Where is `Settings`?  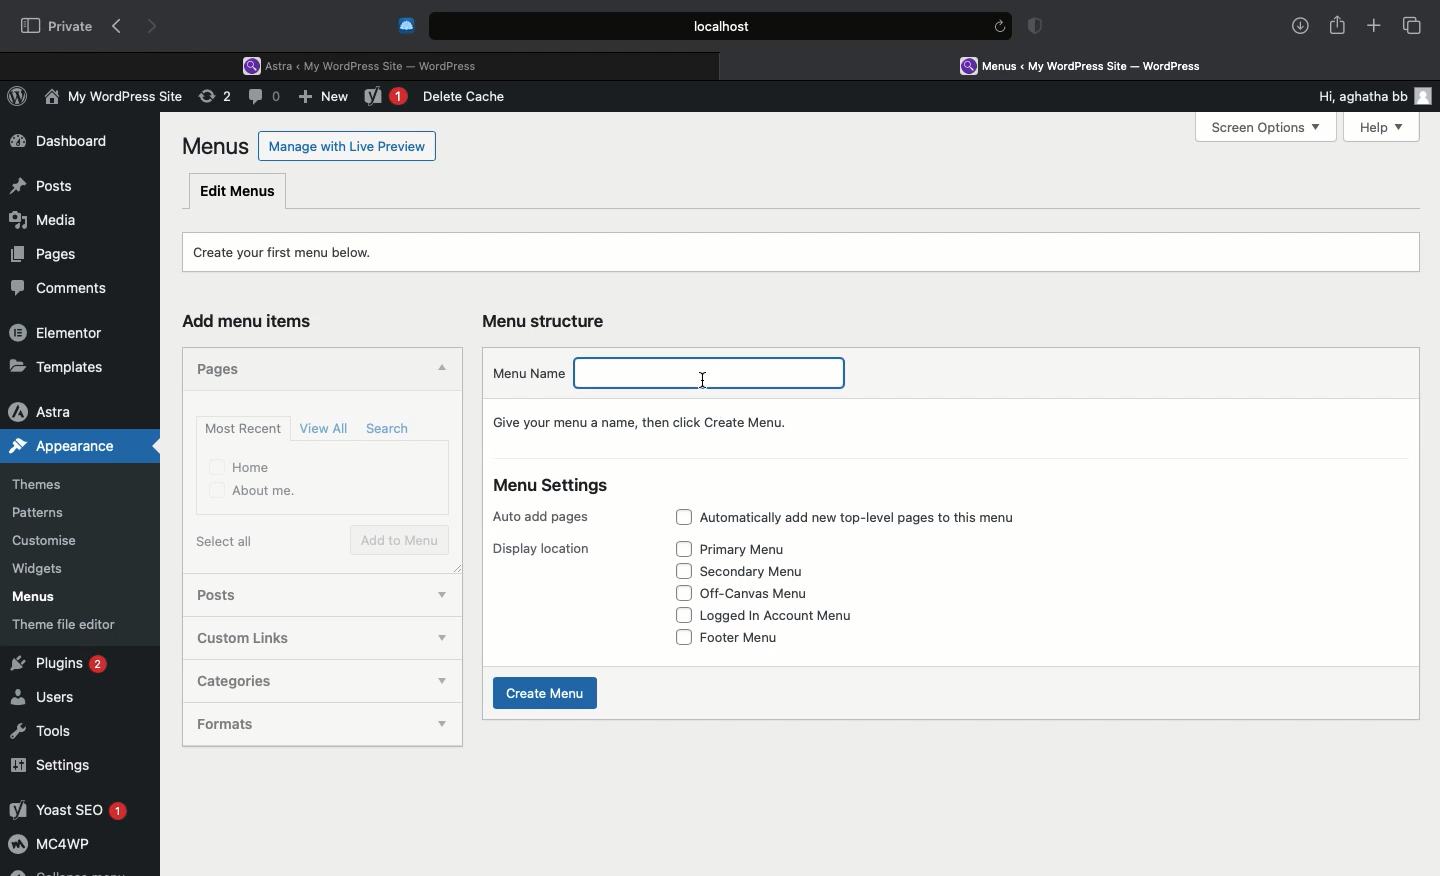
Settings is located at coordinates (52, 765).